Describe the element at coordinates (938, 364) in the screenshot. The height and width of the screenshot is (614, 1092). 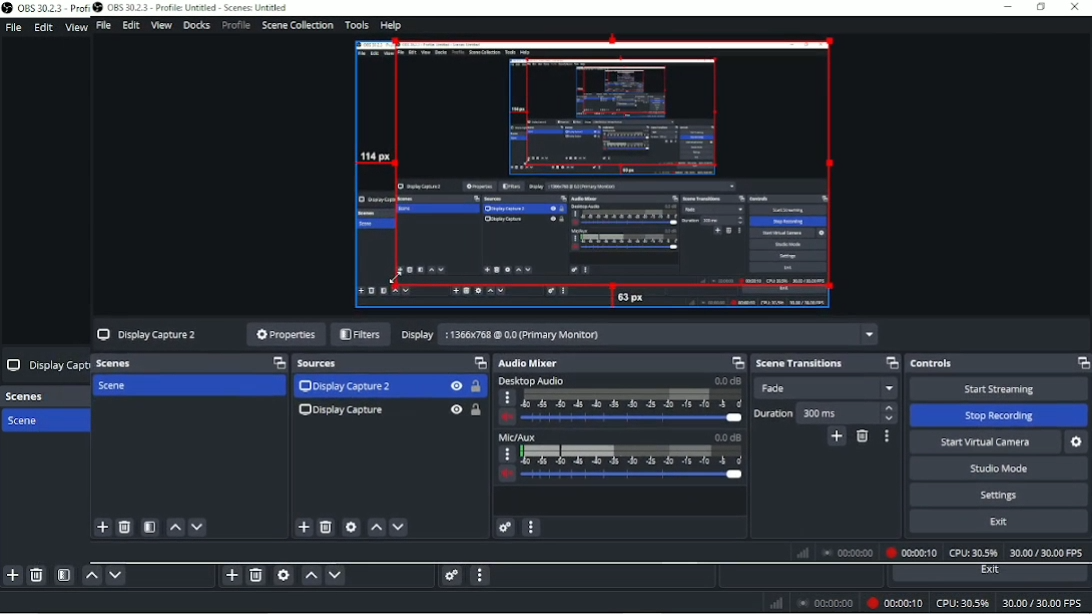
I see `Controls` at that location.